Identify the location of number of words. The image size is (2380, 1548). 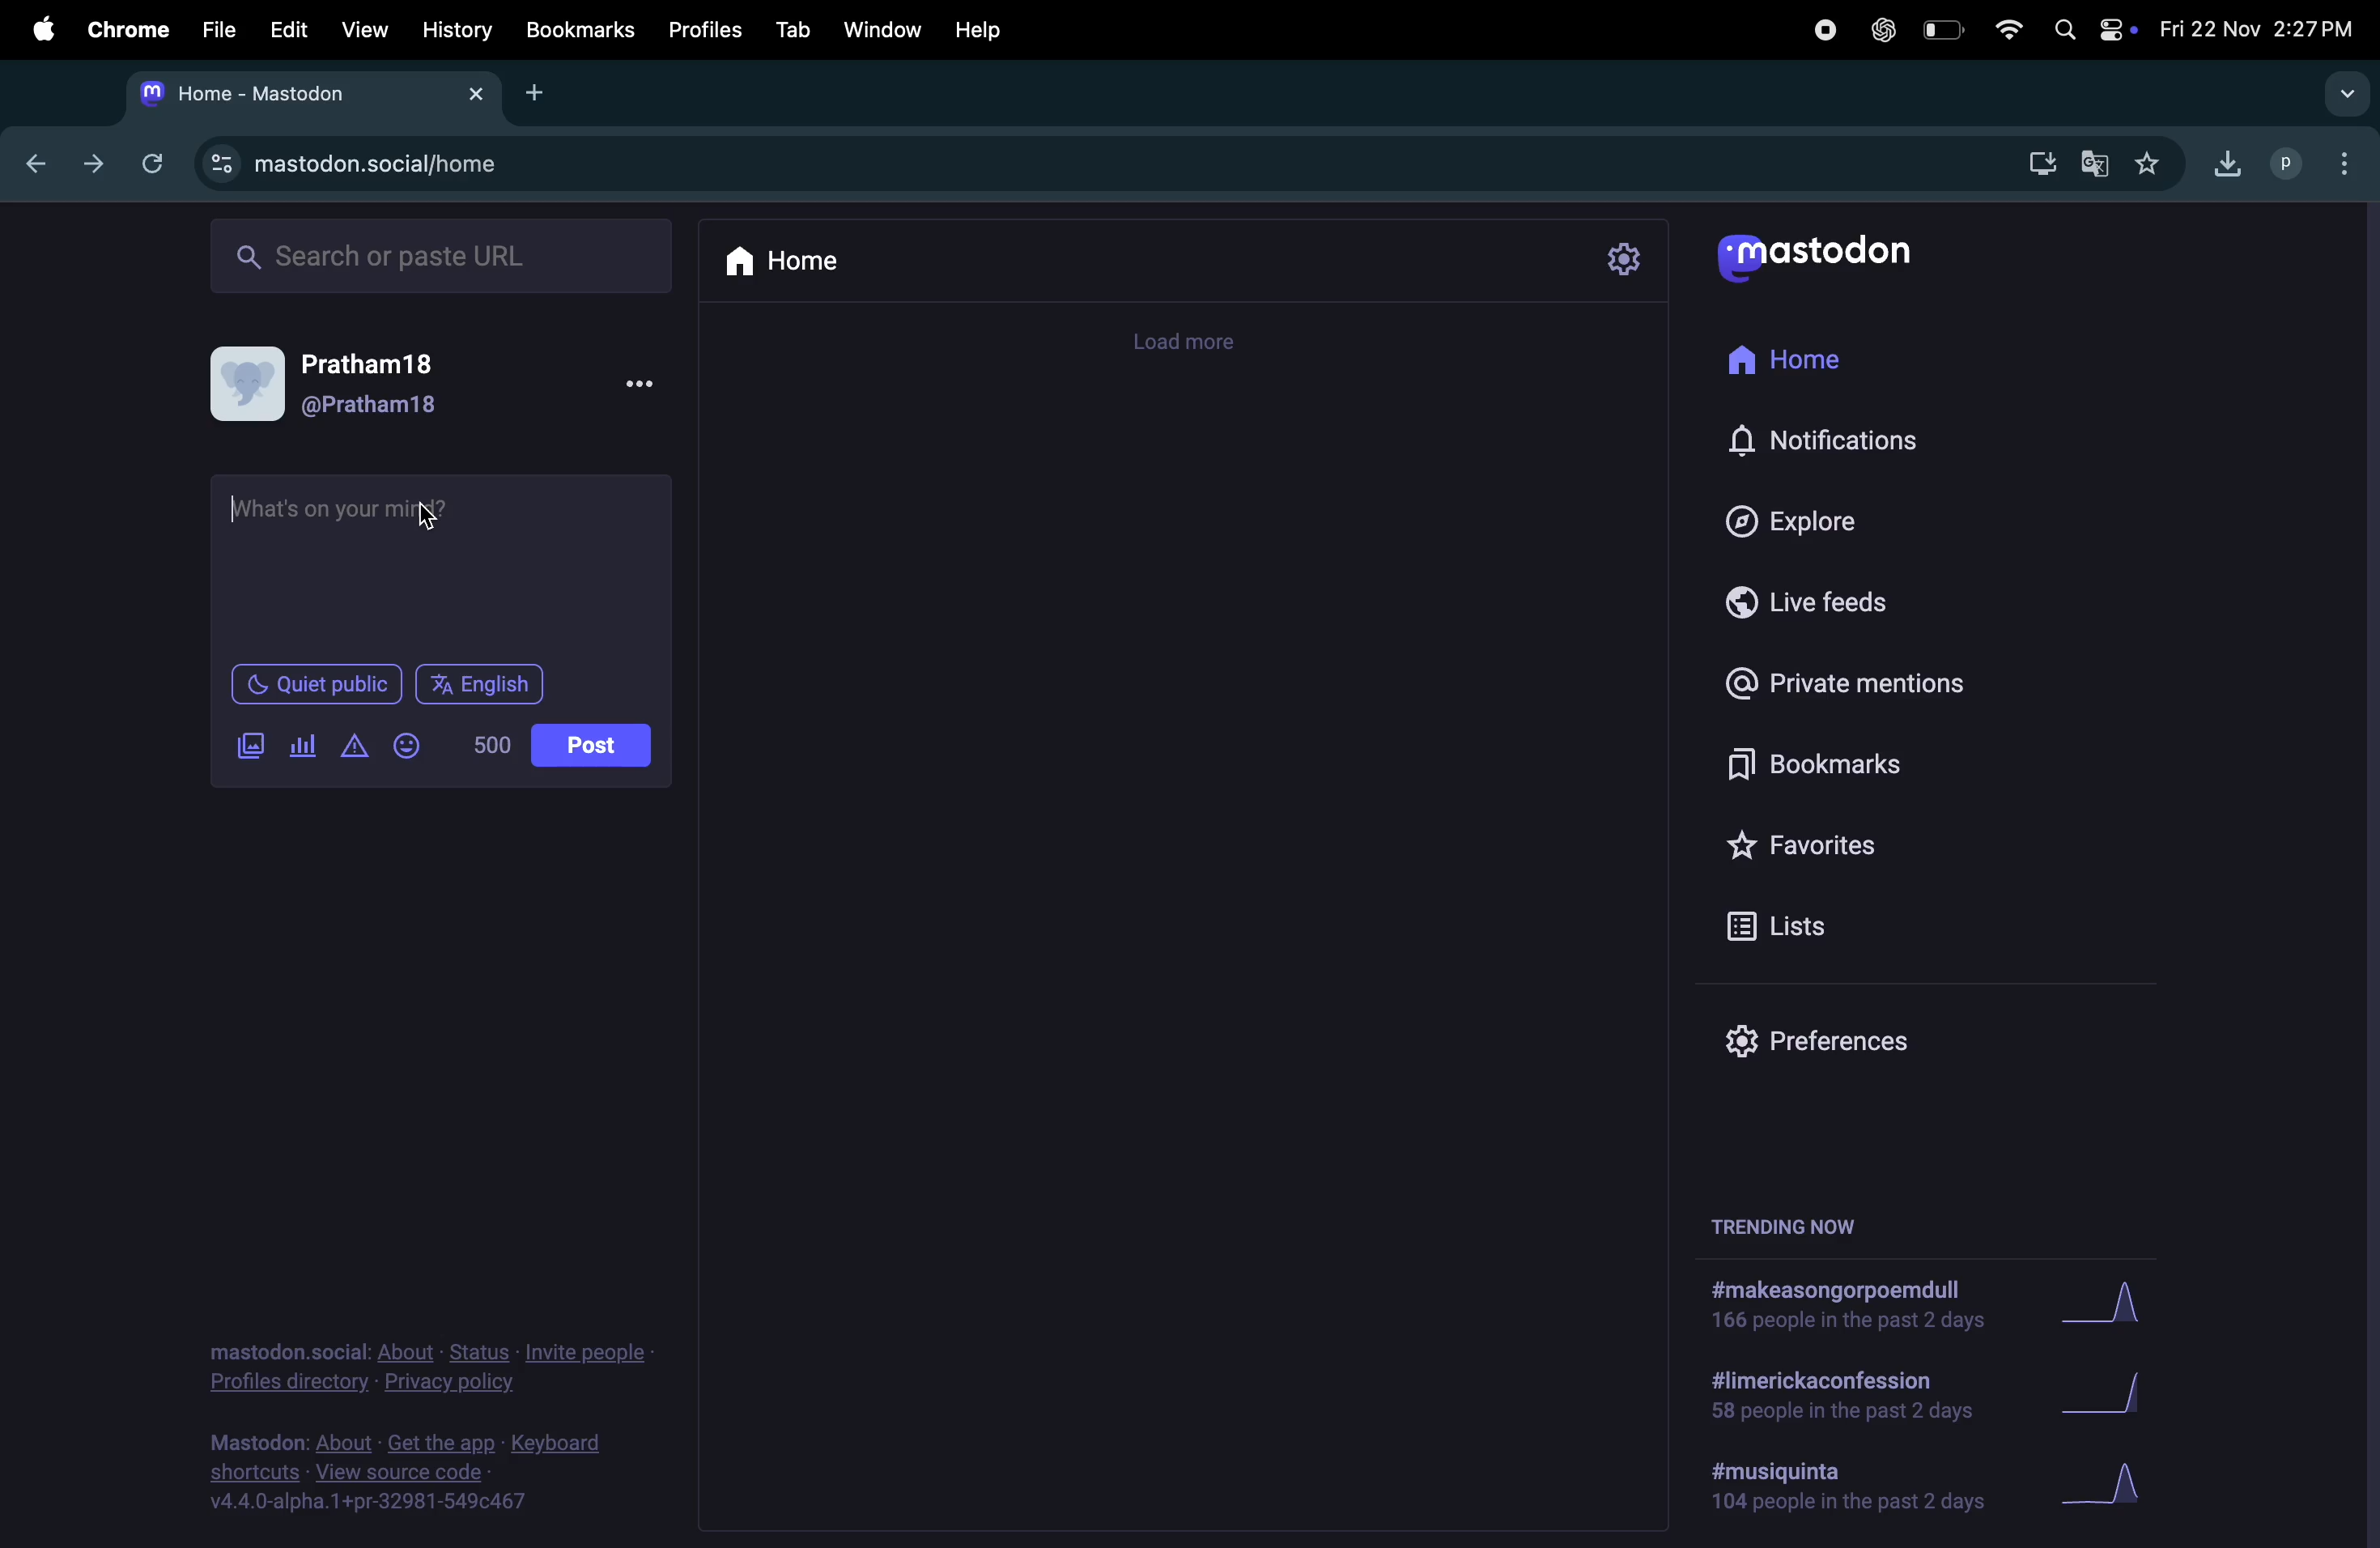
(482, 746).